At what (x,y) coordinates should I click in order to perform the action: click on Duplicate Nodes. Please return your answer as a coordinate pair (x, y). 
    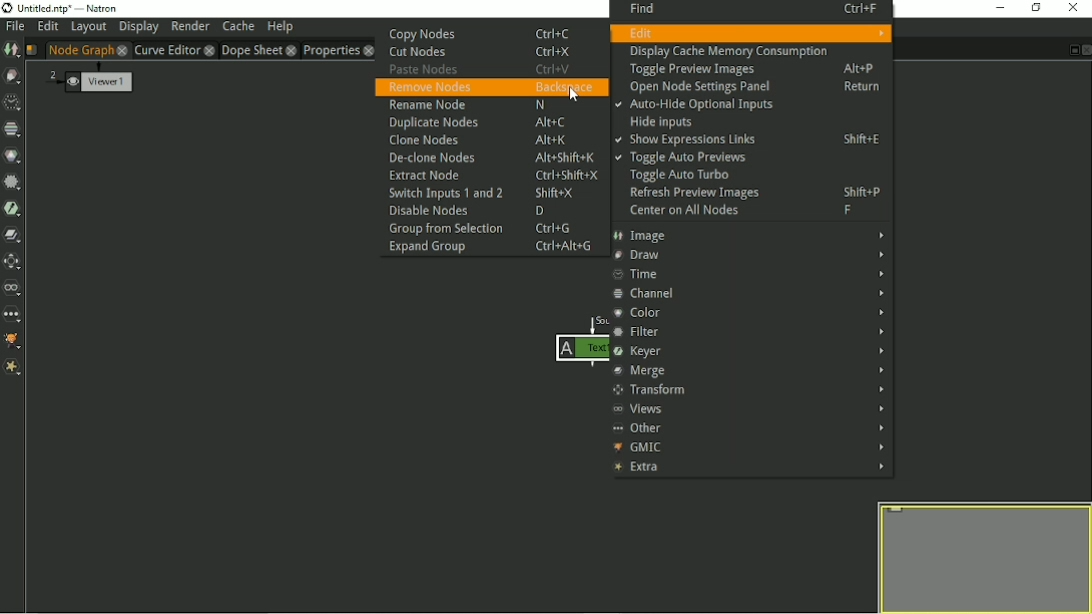
    Looking at the image, I should click on (485, 122).